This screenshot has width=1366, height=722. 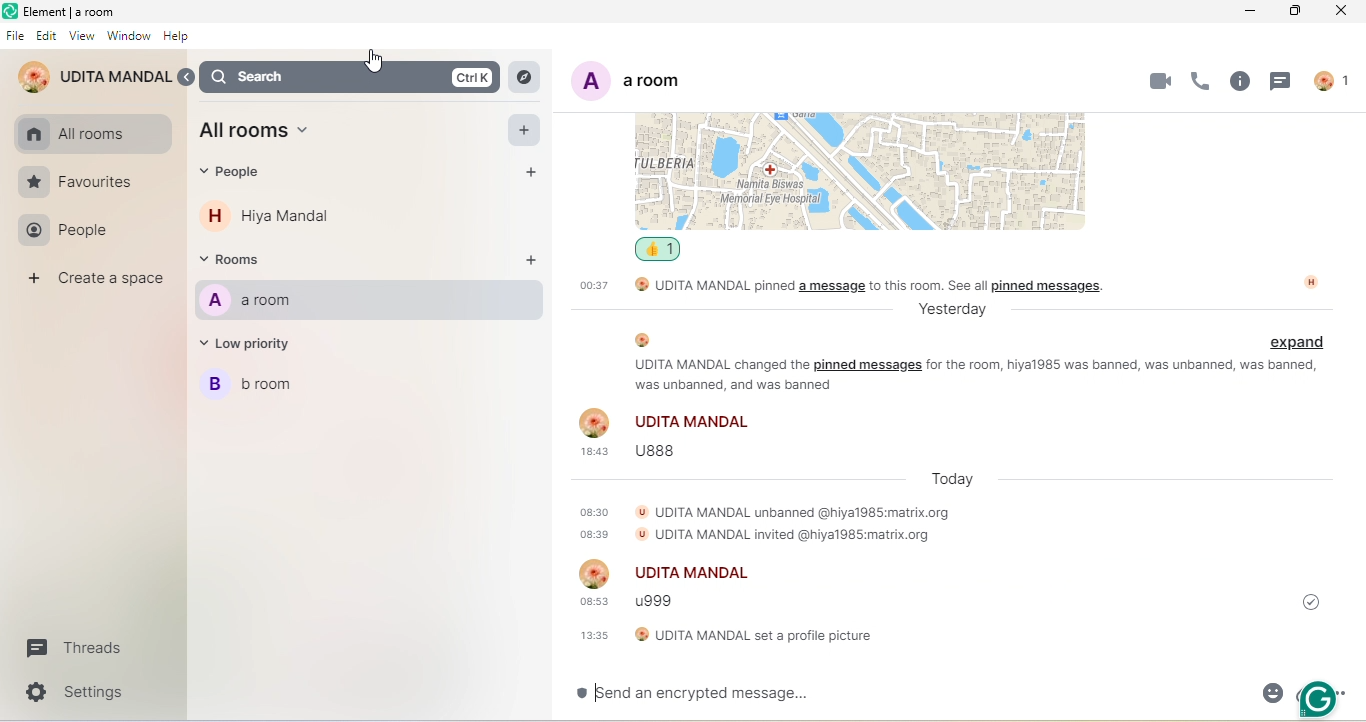 I want to click on Chat Information, so click(x=1240, y=80).